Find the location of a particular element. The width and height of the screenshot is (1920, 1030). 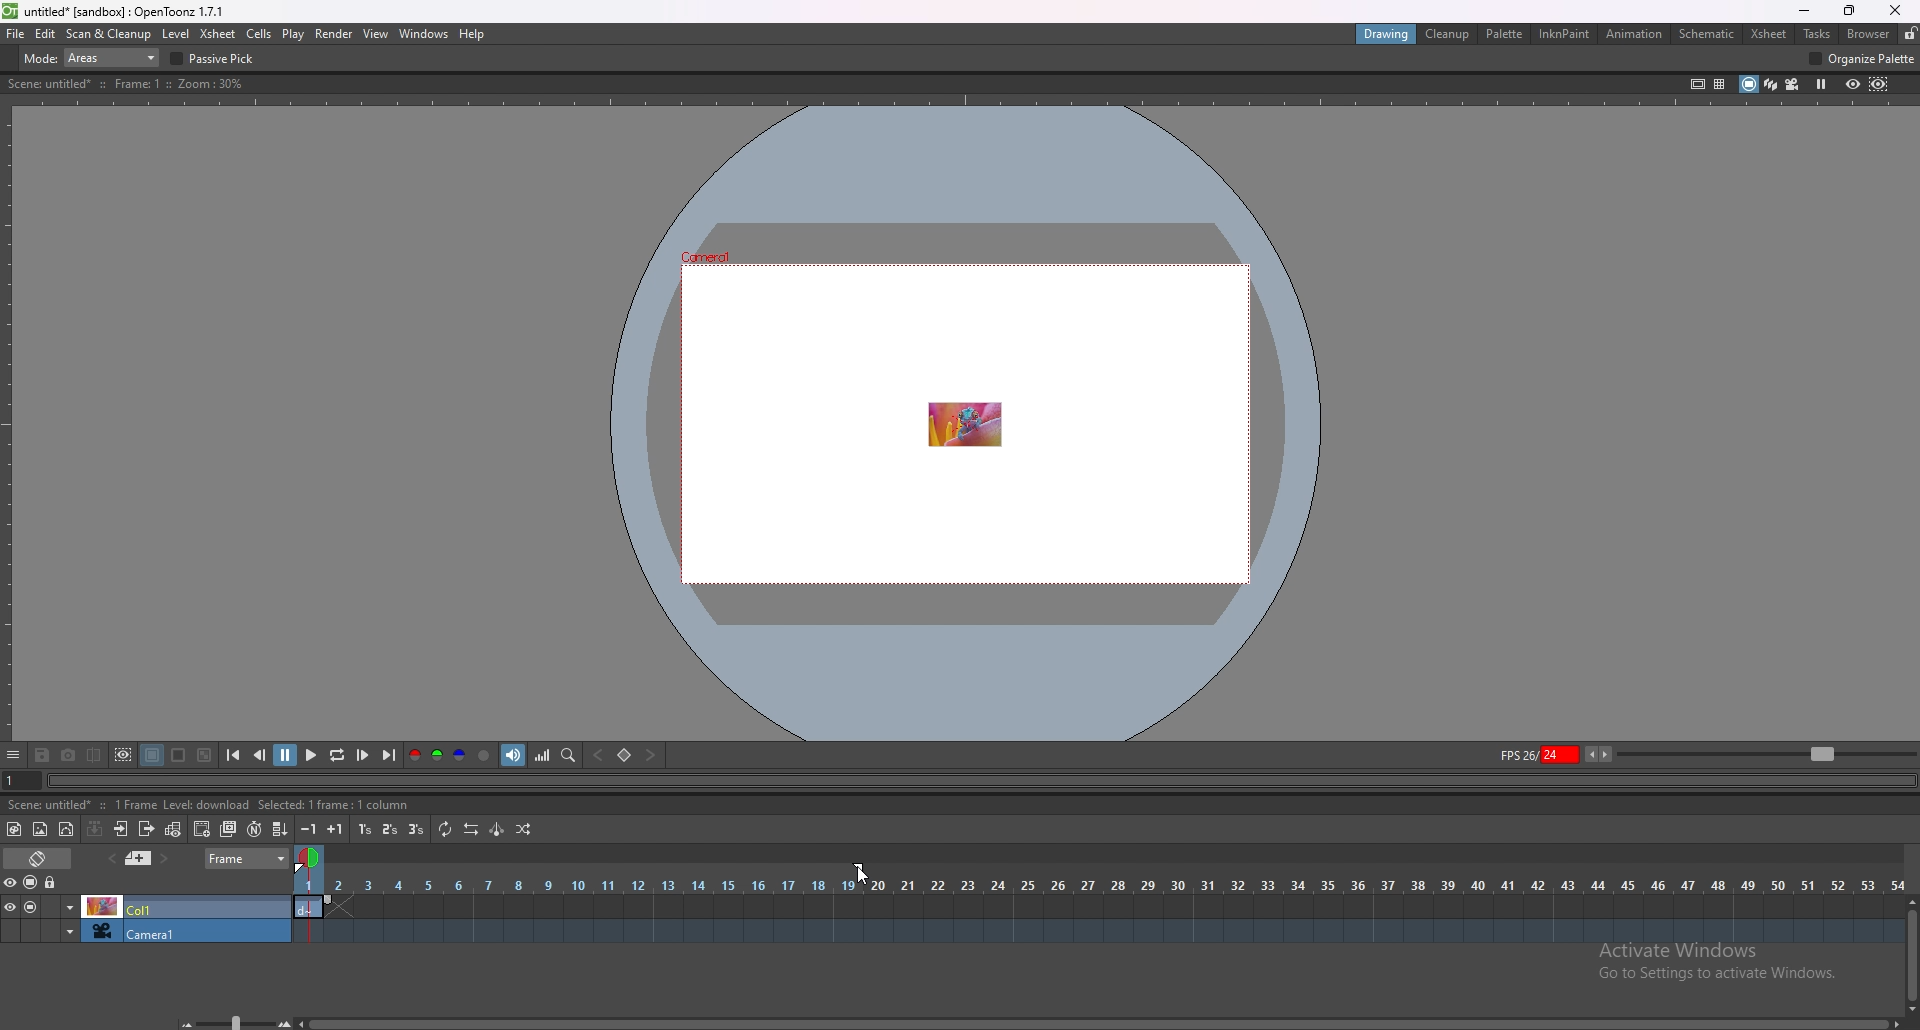

field guide is located at coordinates (1720, 85).